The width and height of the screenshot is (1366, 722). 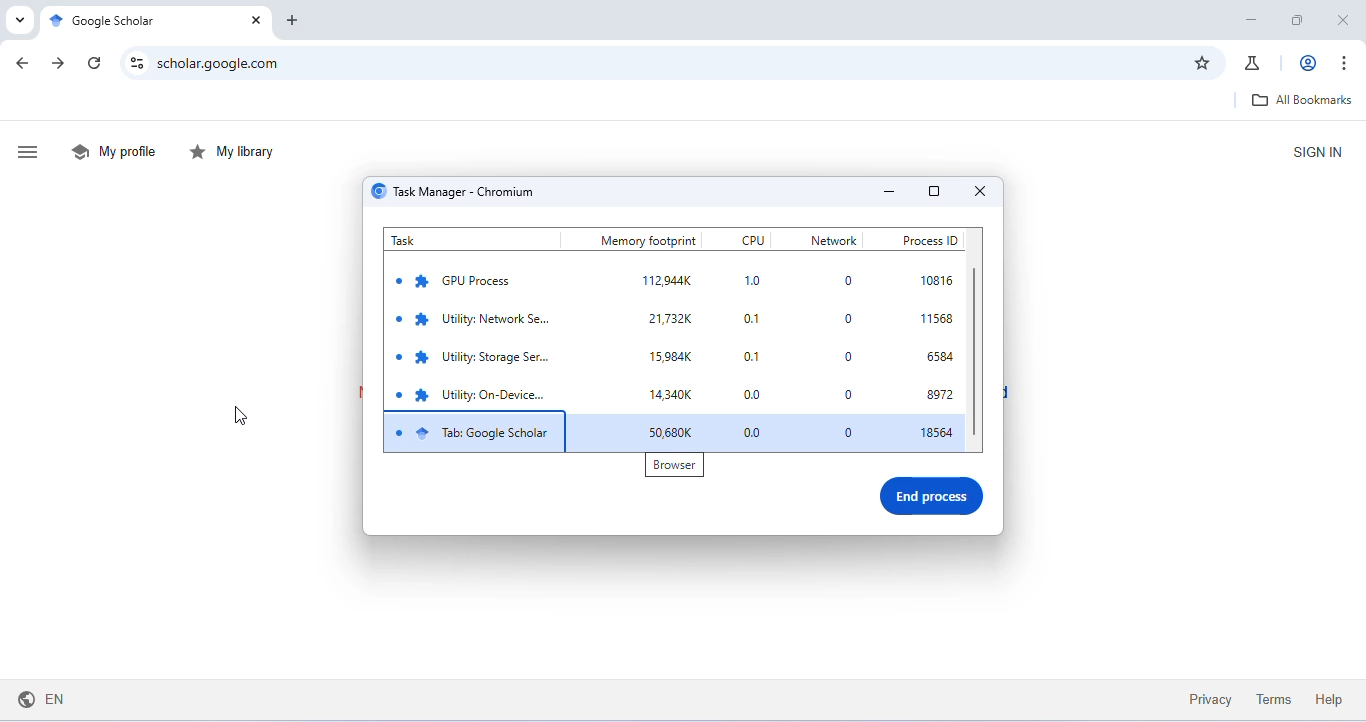 I want to click on browser, so click(x=673, y=467).